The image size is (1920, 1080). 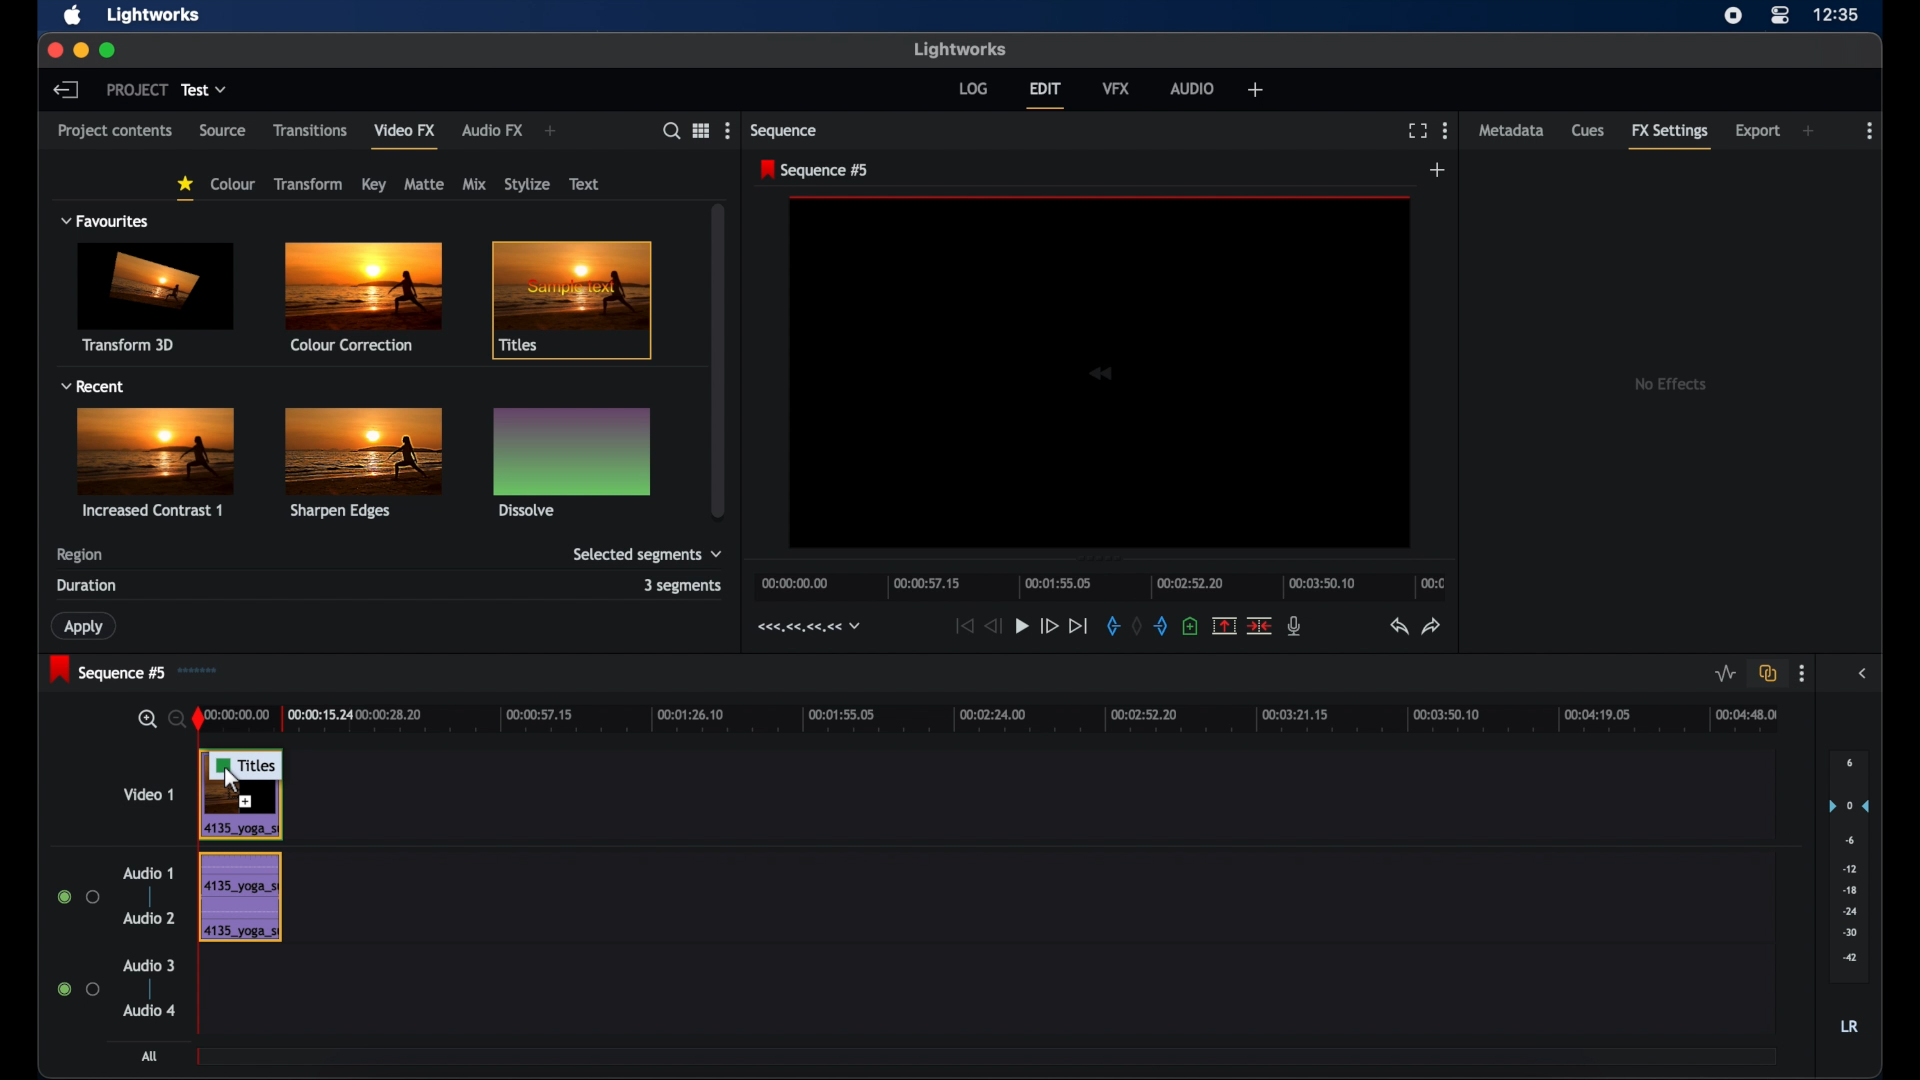 What do you see at coordinates (1022, 626) in the screenshot?
I see `play ` at bounding box center [1022, 626].